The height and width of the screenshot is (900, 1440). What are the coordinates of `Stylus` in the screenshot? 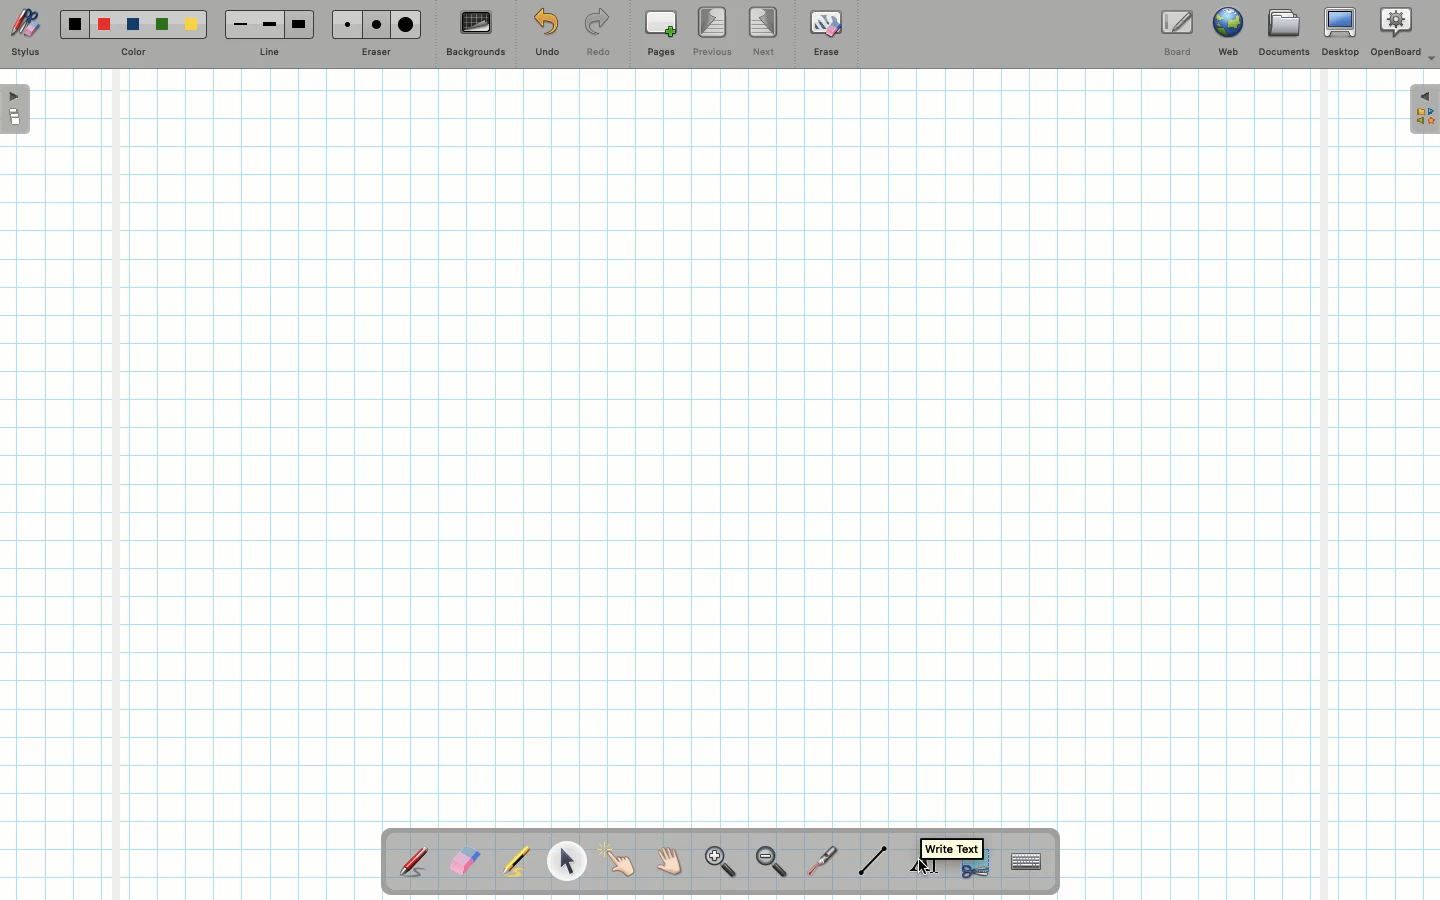 It's located at (415, 861).